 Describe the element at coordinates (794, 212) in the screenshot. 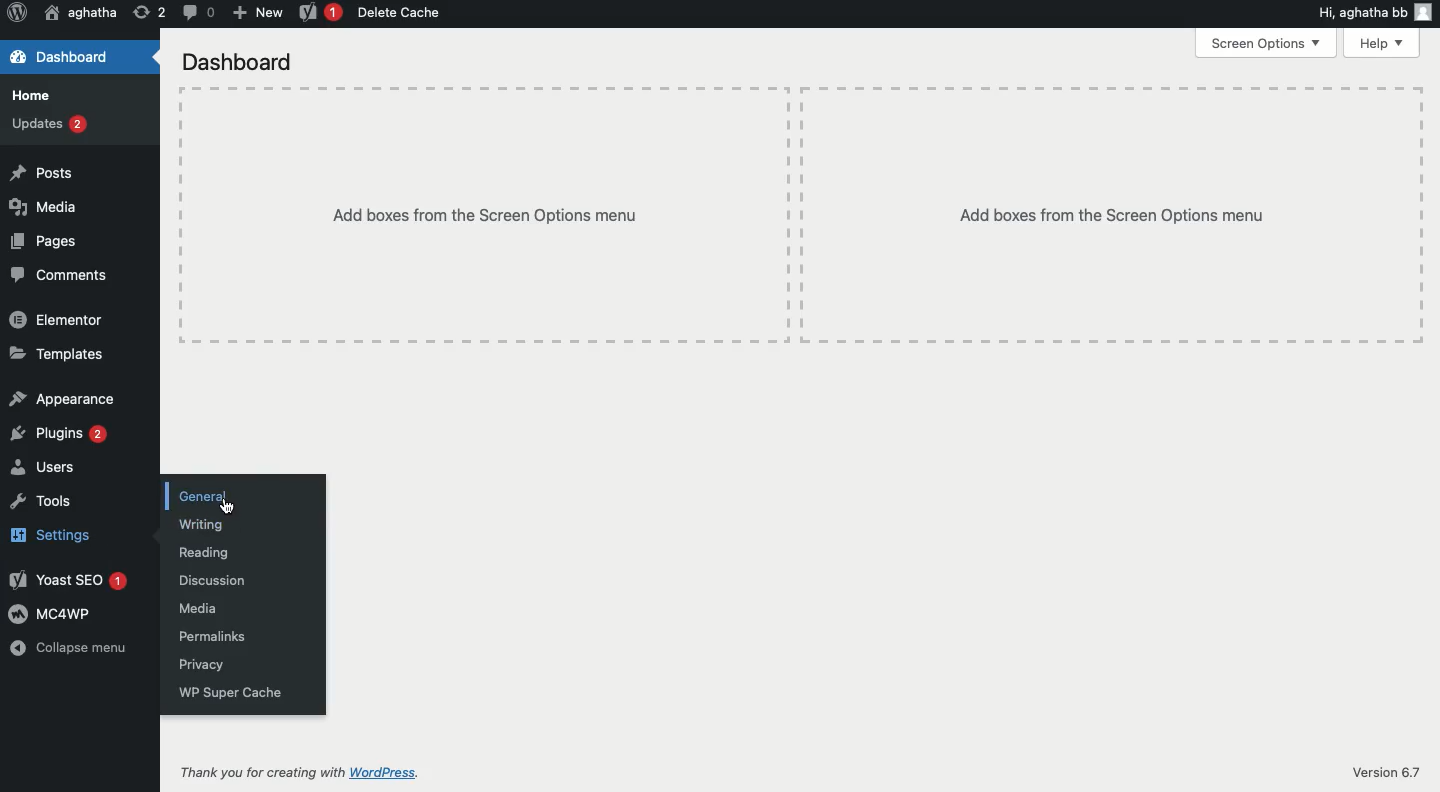

I see `Table line` at that location.